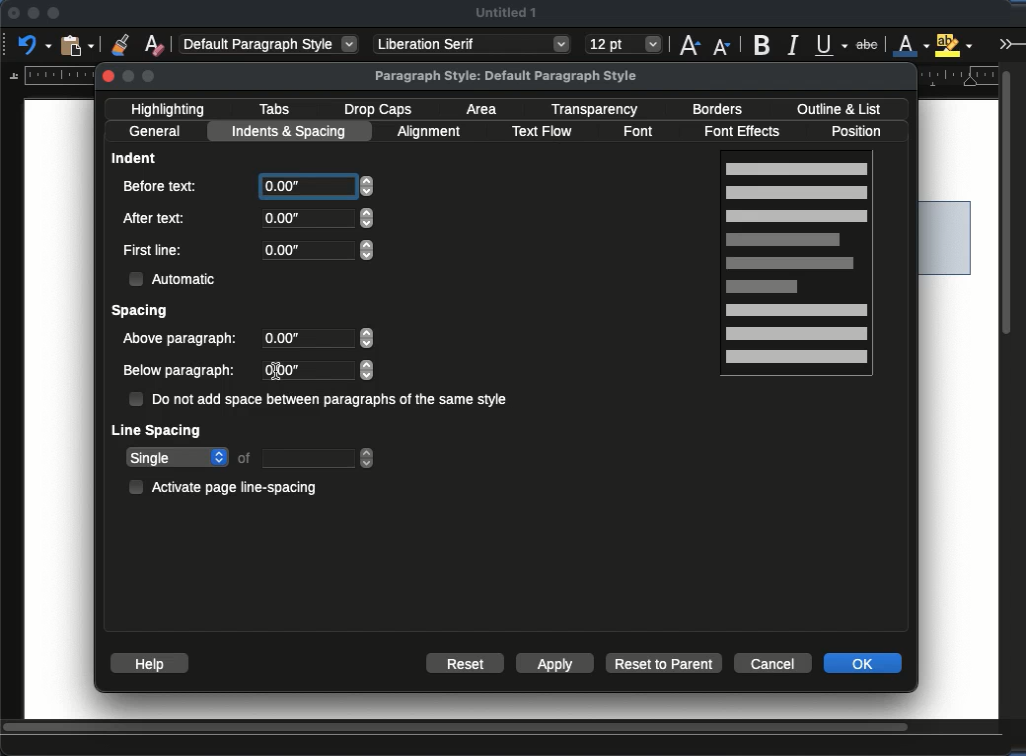 This screenshot has width=1026, height=756. I want to click on scroll, so click(502, 729).